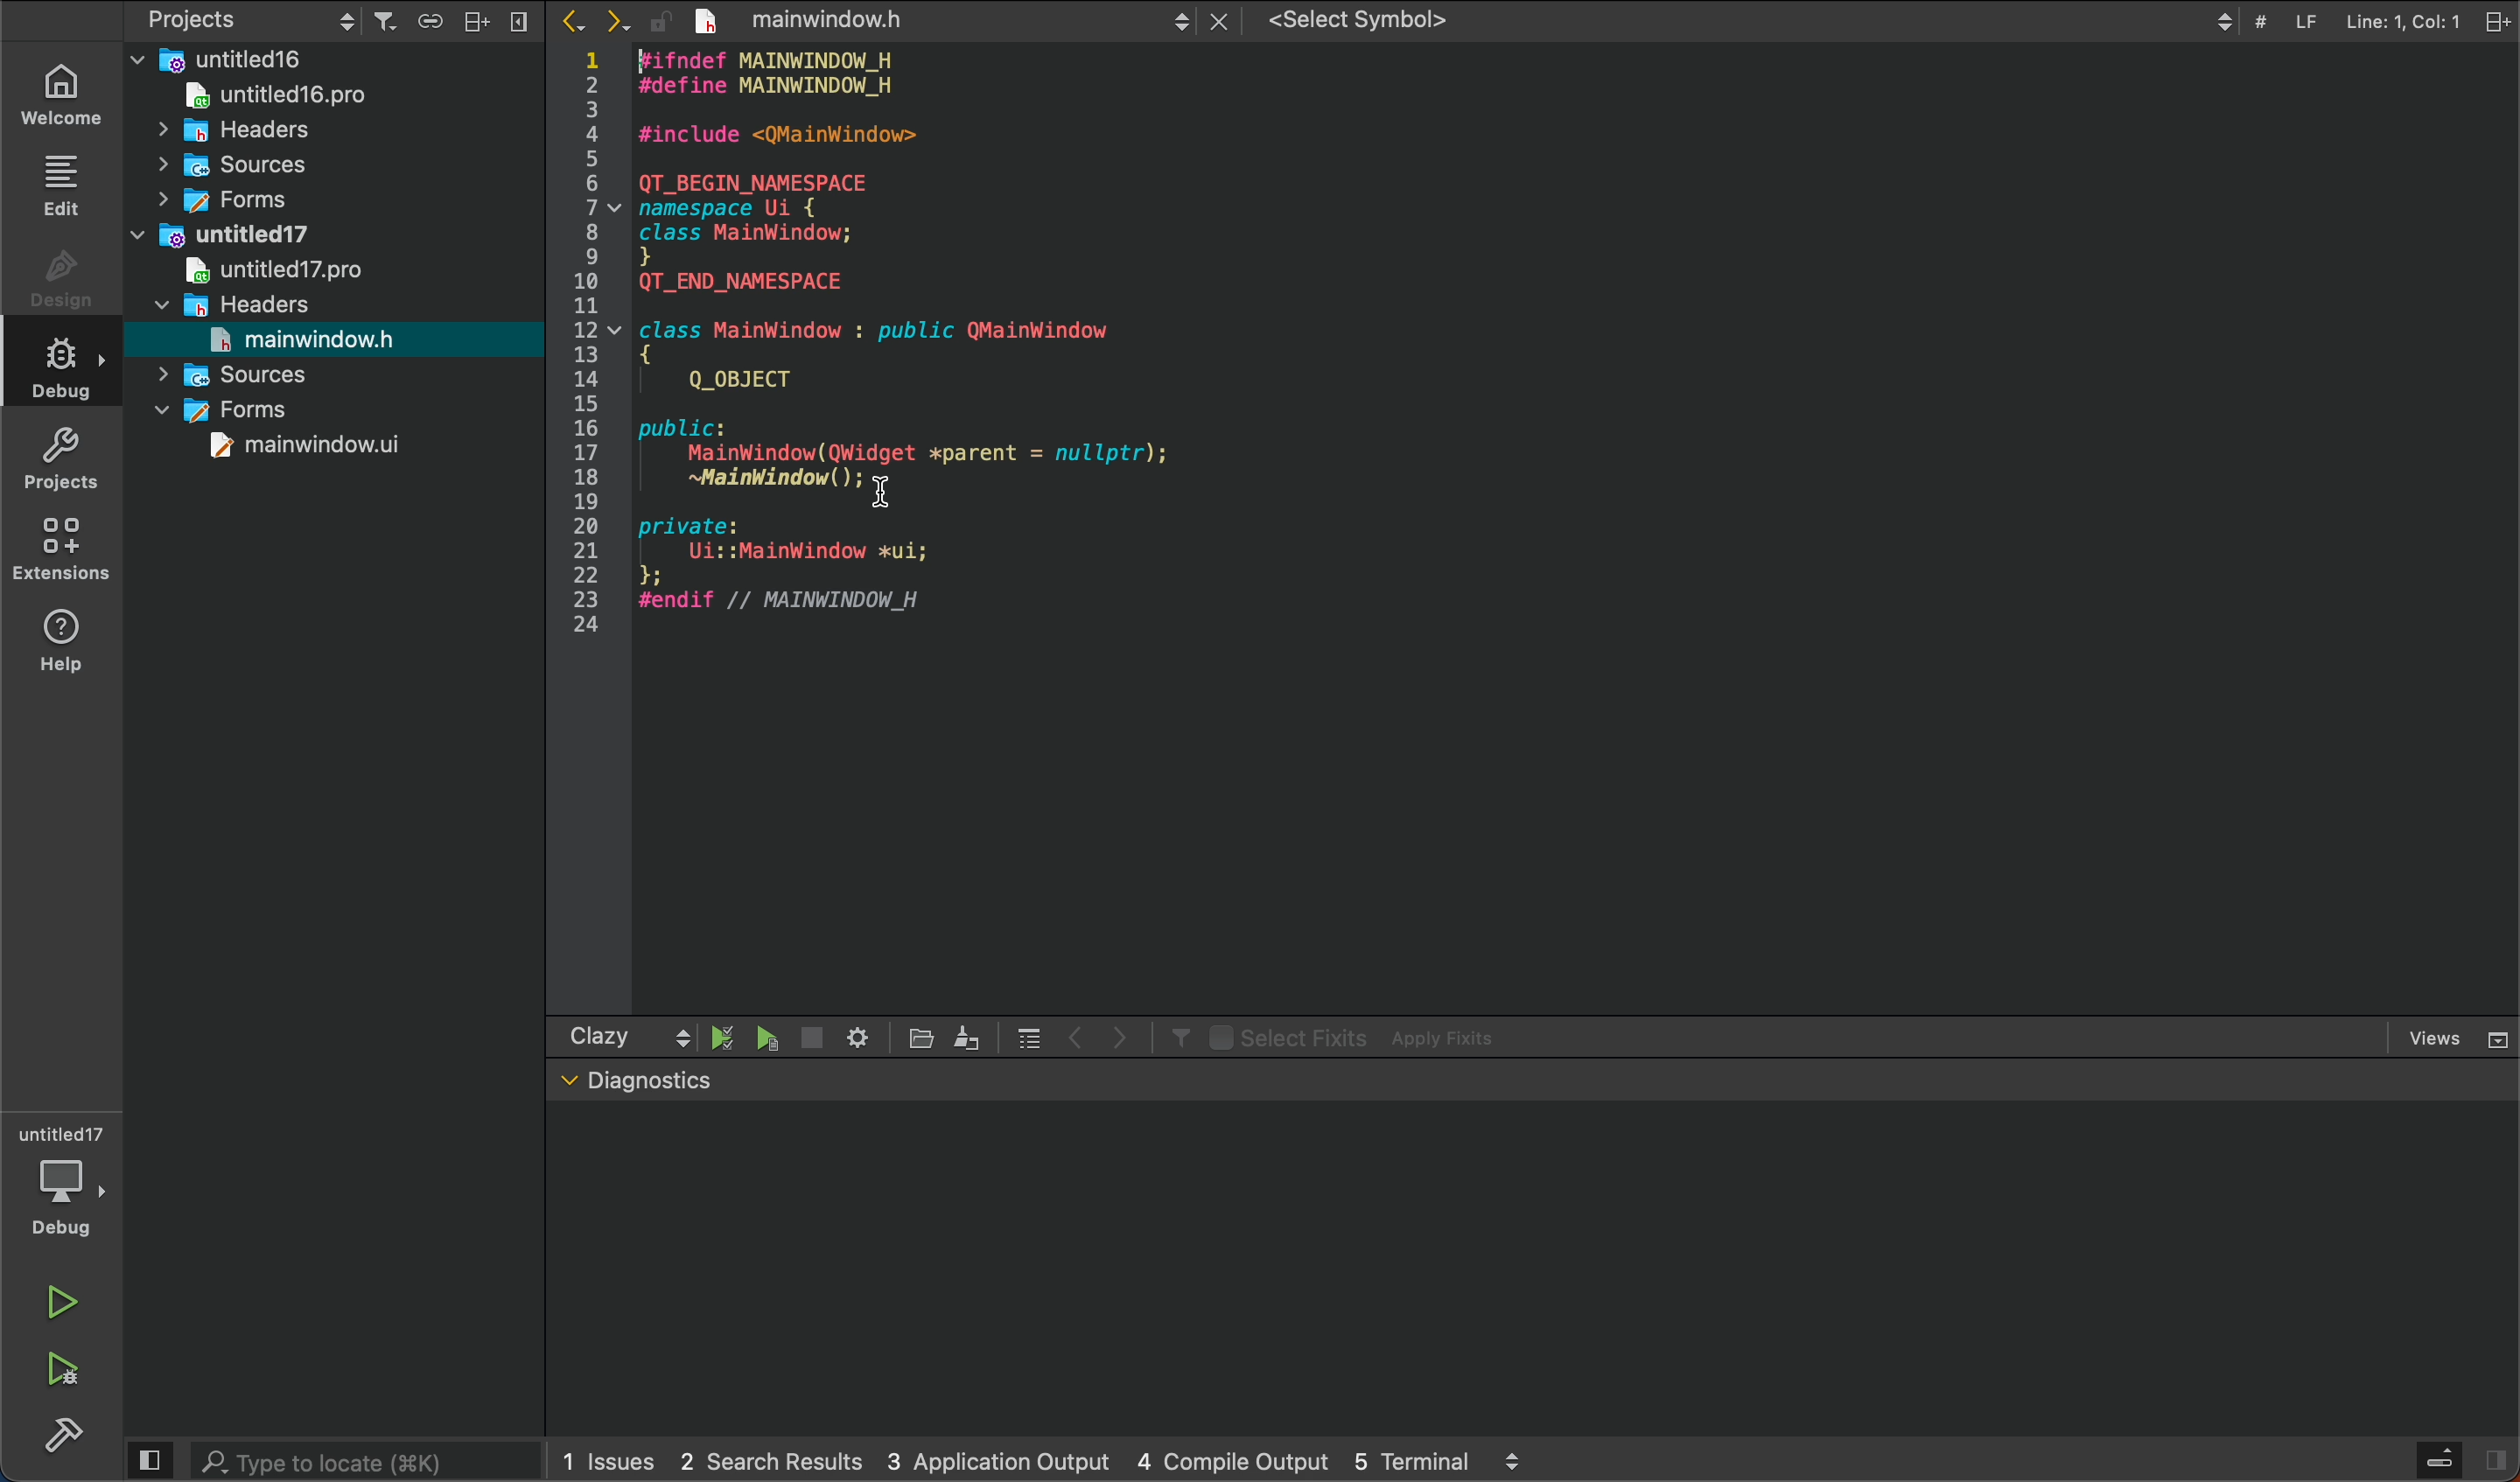  What do you see at coordinates (65, 186) in the screenshot?
I see `EDIT` at bounding box center [65, 186].